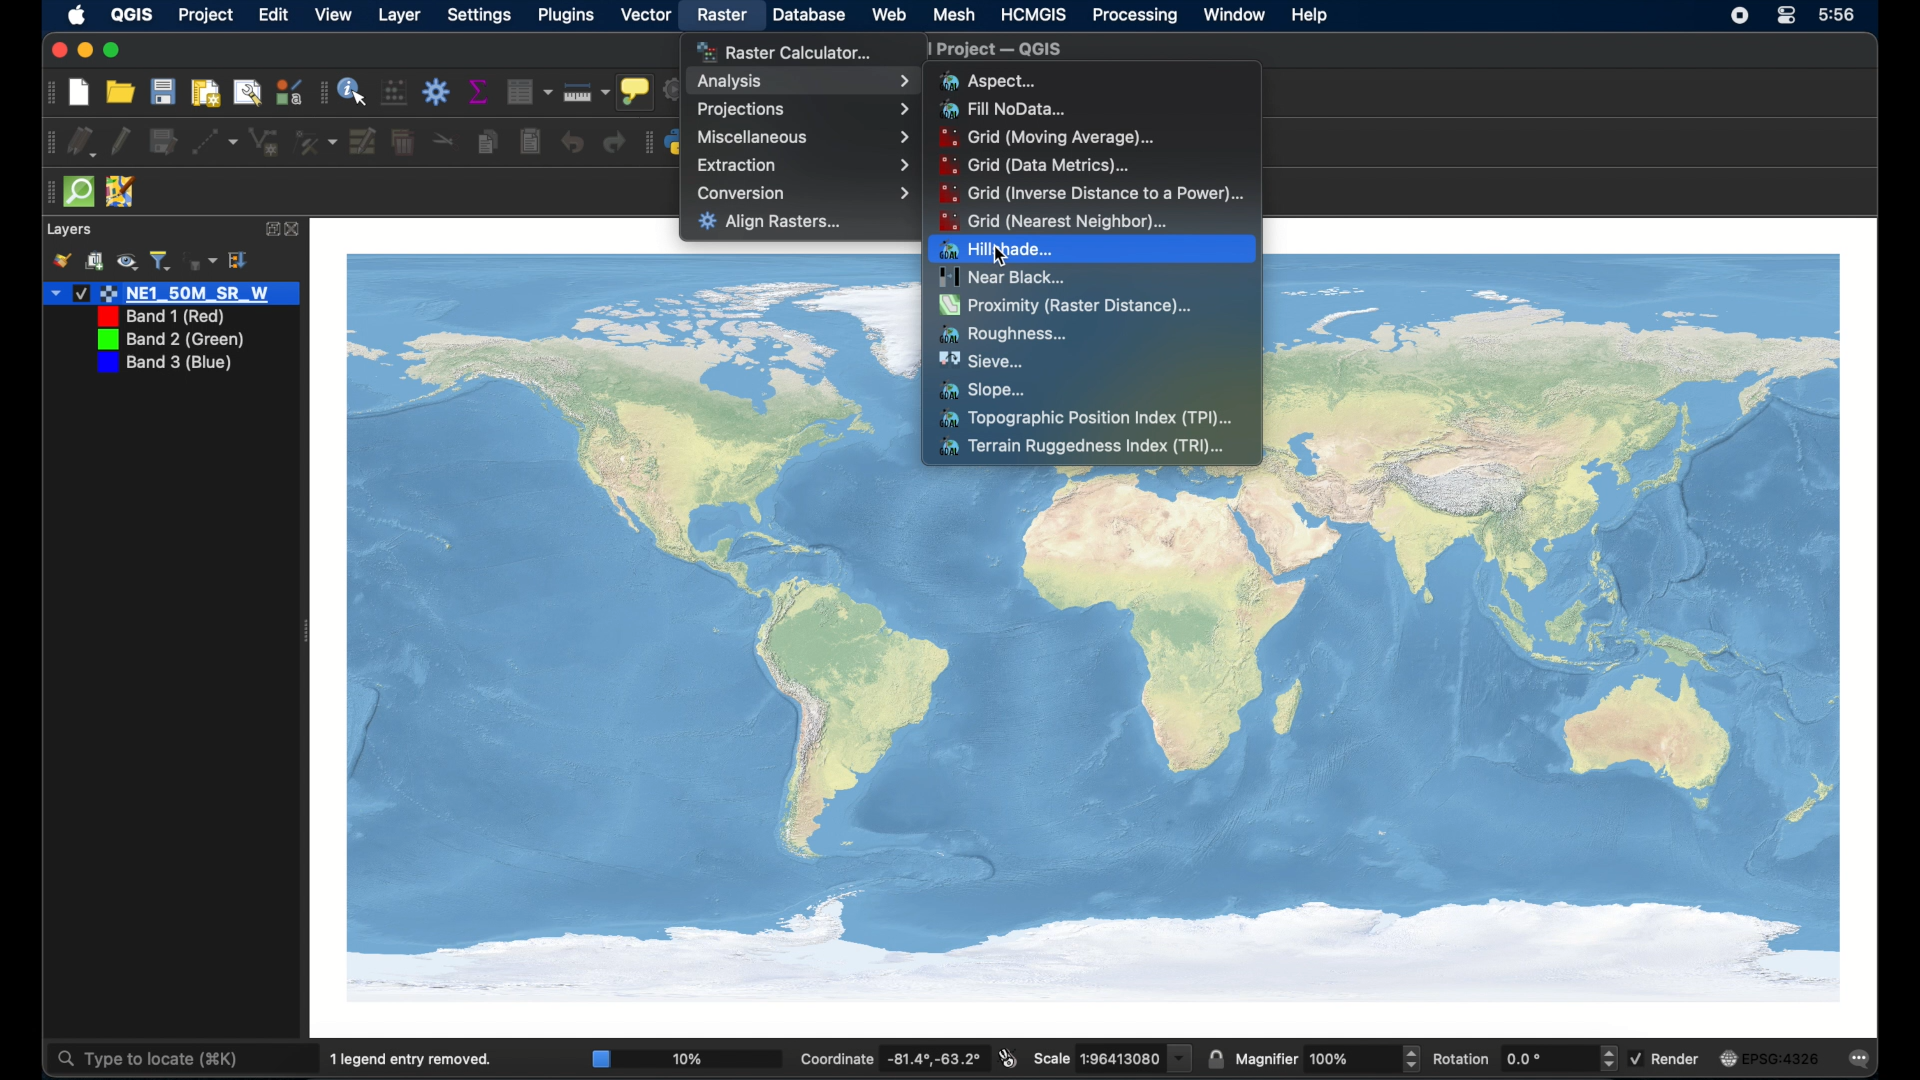 The height and width of the screenshot is (1080, 1920). What do you see at coordinates (399, 15) in the screenshot?
I see `layer` at bounding box center [399, 15].